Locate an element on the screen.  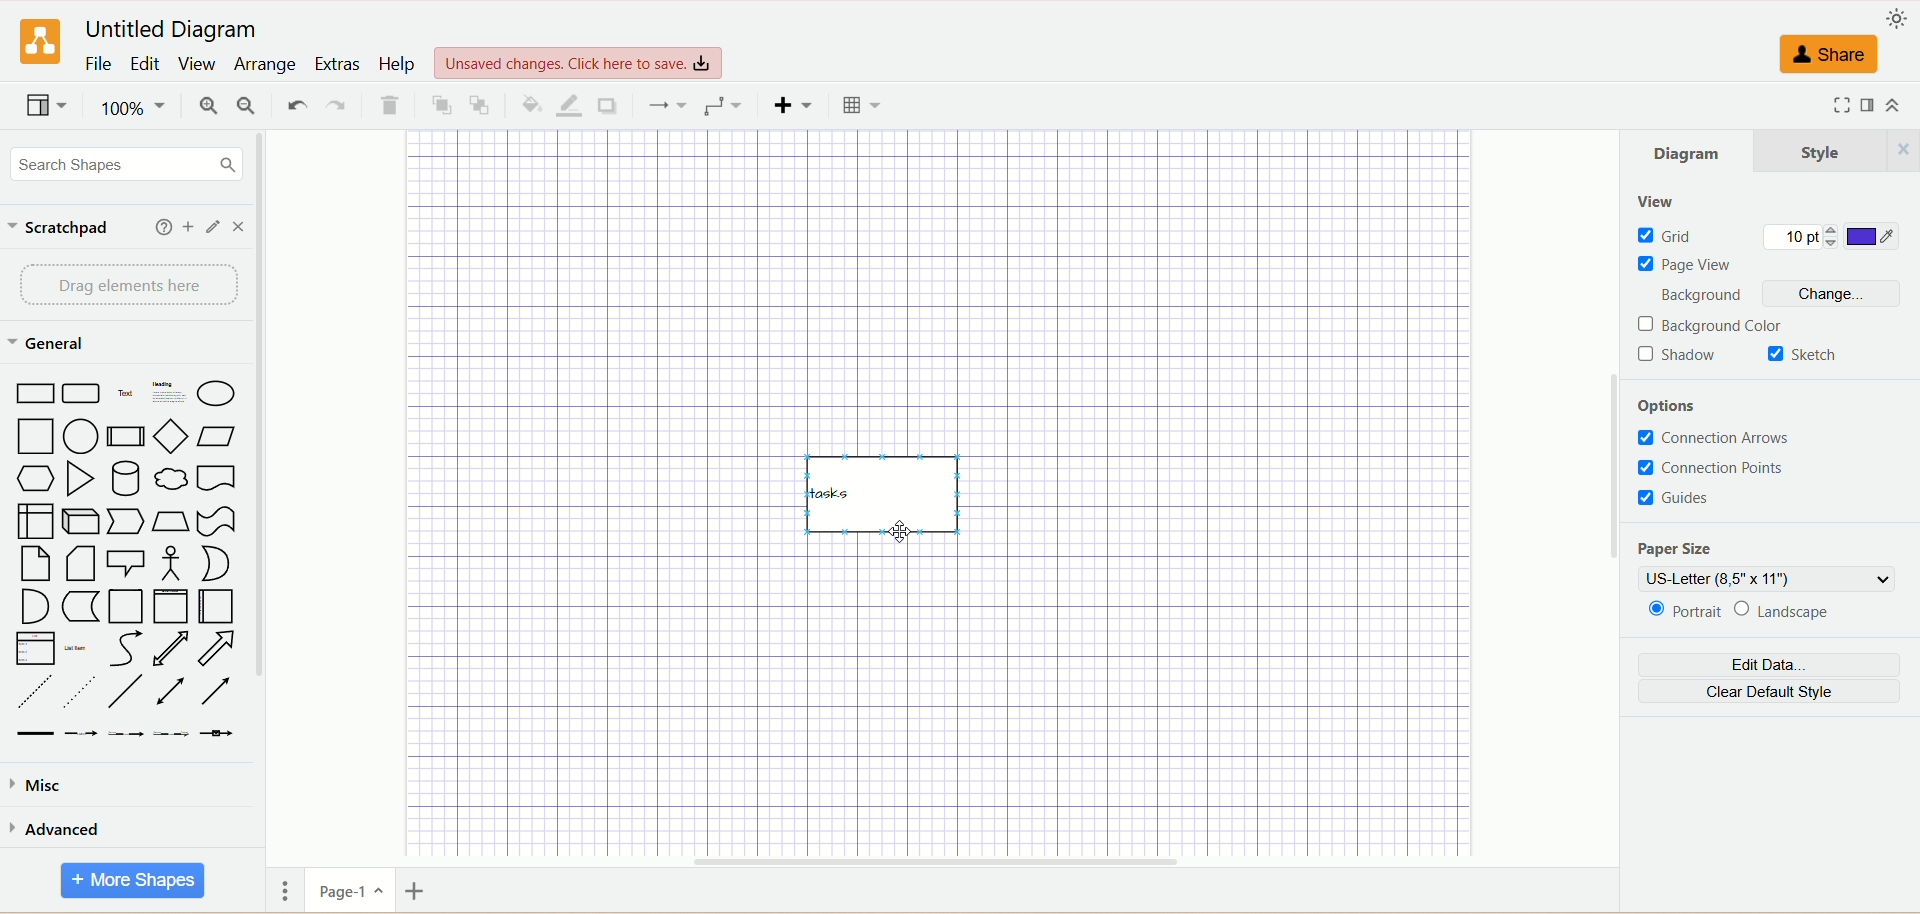
Arrow with Node is located at coordinates (217, 734).